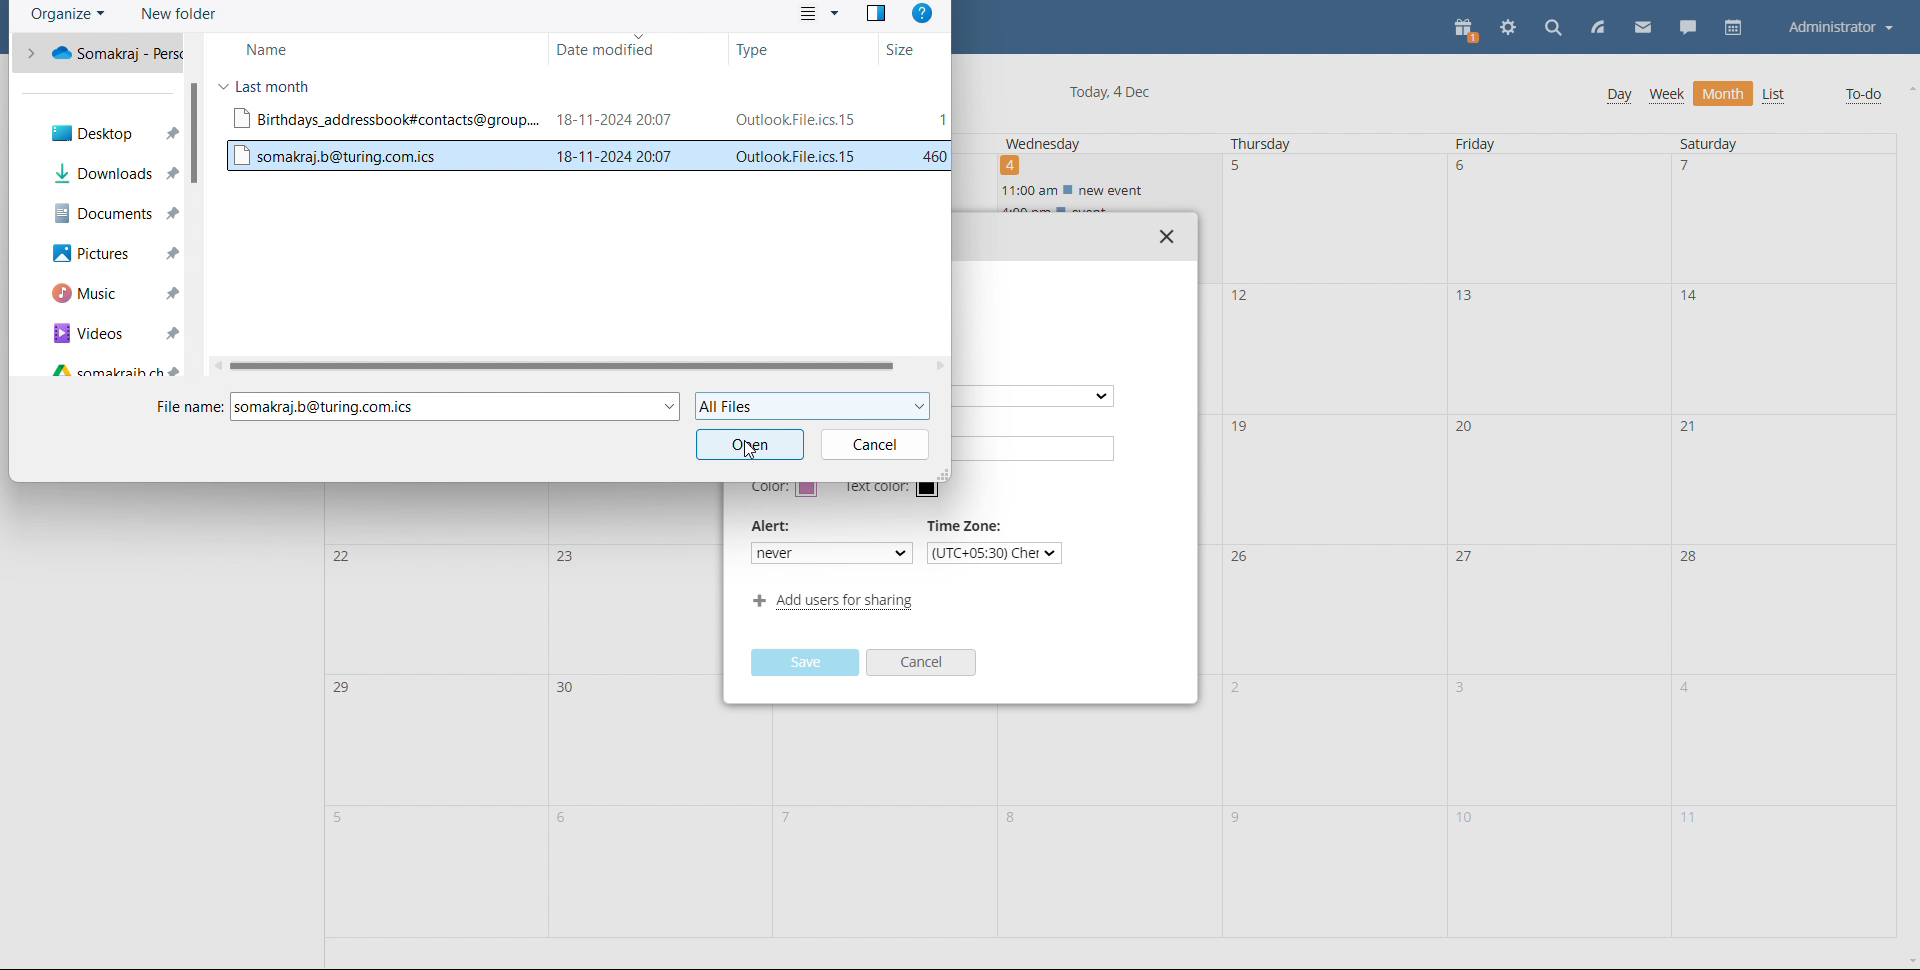 The width and height of the screenshot is (1920, 970). I want to click on resize window, so click(942, 475).